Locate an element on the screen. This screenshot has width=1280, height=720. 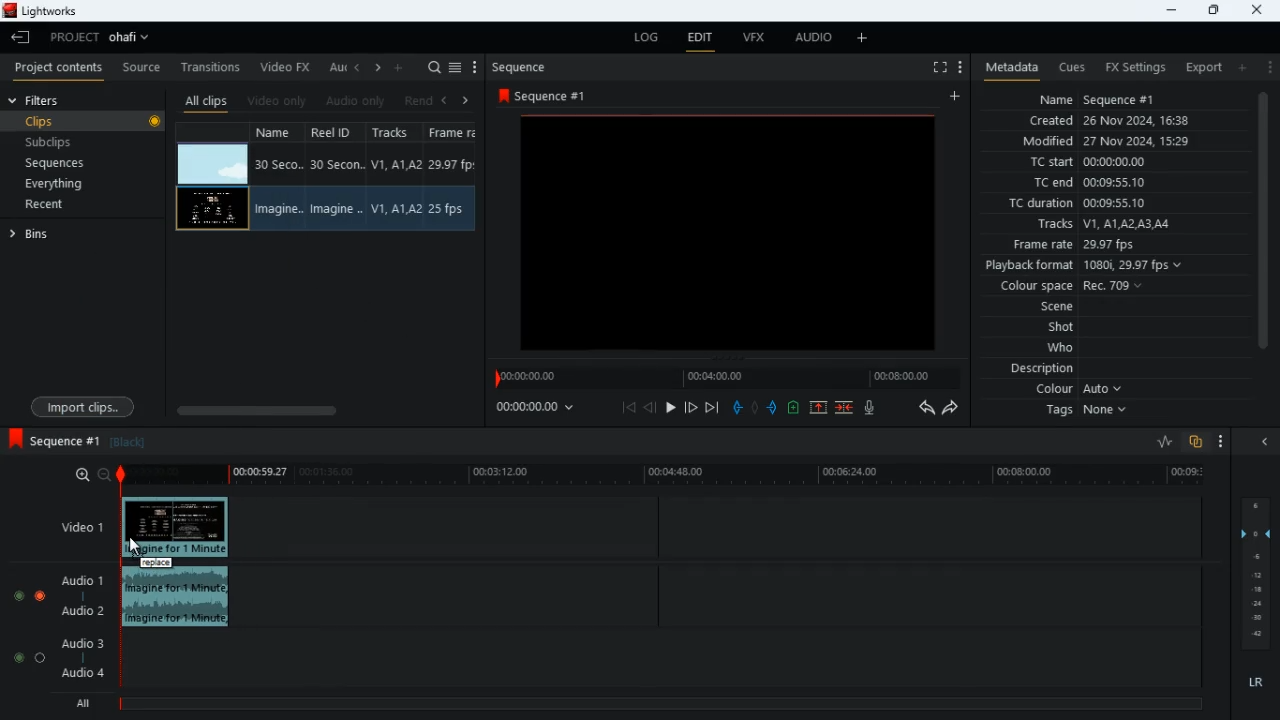
audio 1 is located at coordinates (78, 581).